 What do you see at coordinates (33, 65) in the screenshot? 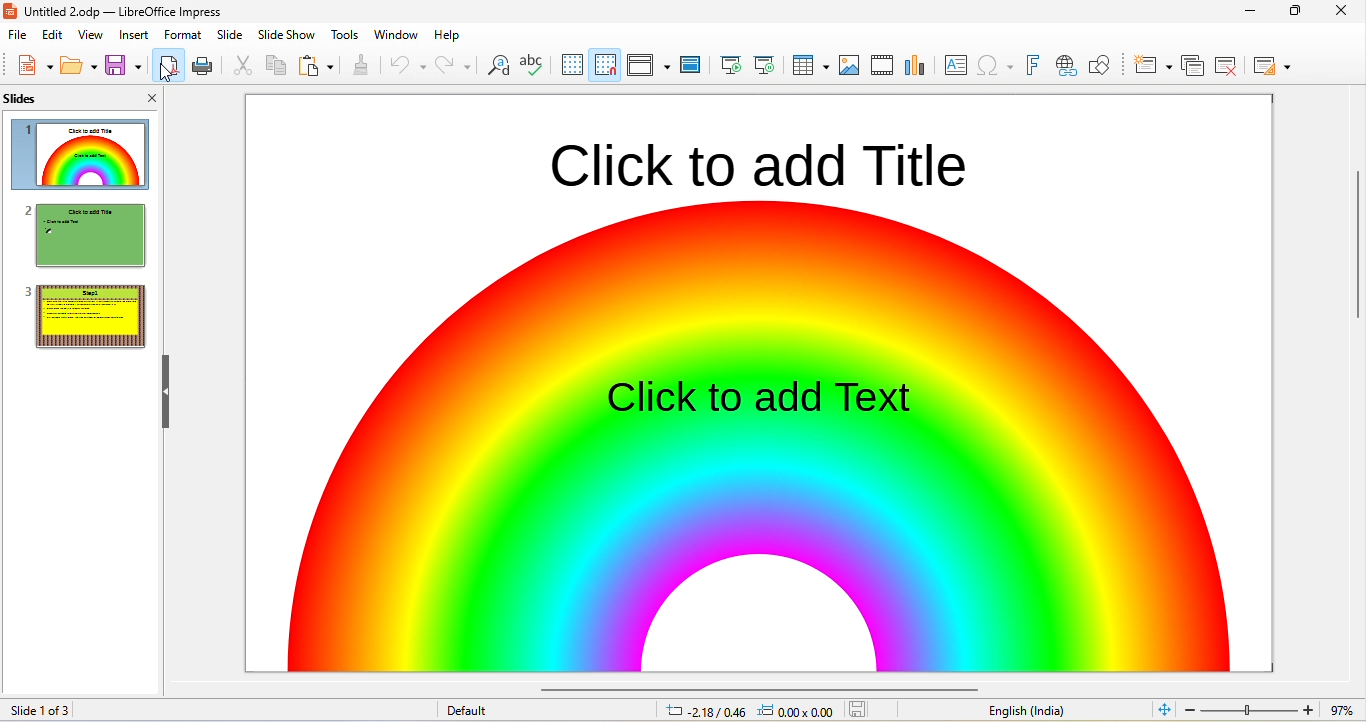
I see `new` at bounding box center [33, 65].